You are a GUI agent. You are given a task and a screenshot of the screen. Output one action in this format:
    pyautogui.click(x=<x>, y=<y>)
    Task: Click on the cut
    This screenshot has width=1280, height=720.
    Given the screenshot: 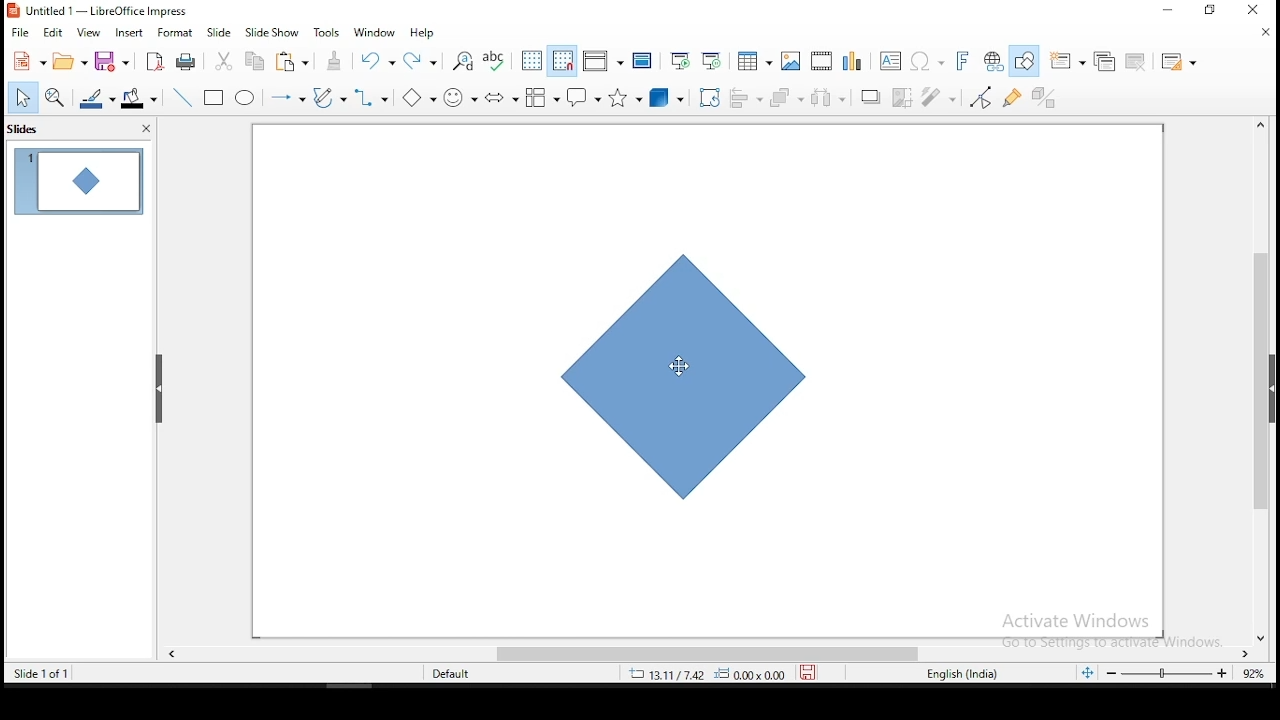 What is the action you would take?
    pyautogui.click(x=224, y=63)
    